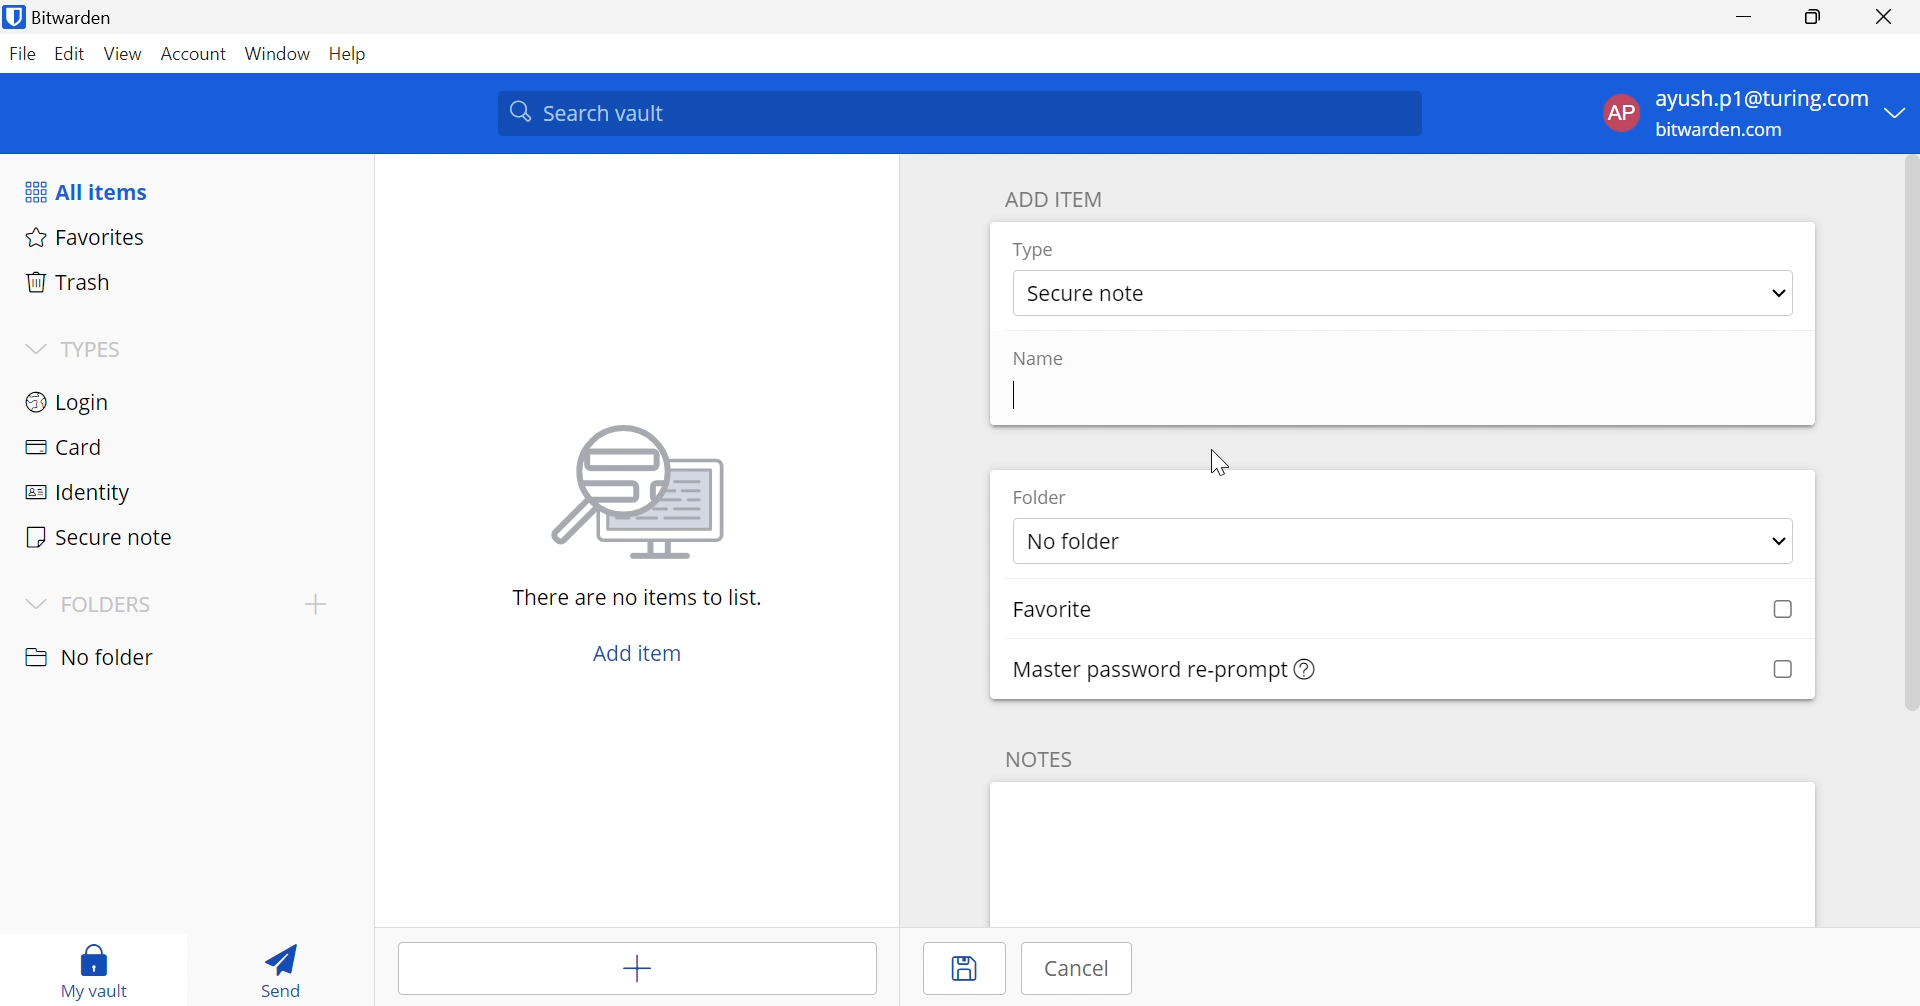 The image size is (1920, 1006). What do you see at coordinates (1745, 15) in the screenshot?
I see `Minimize` at bounding box center [1745, 15].